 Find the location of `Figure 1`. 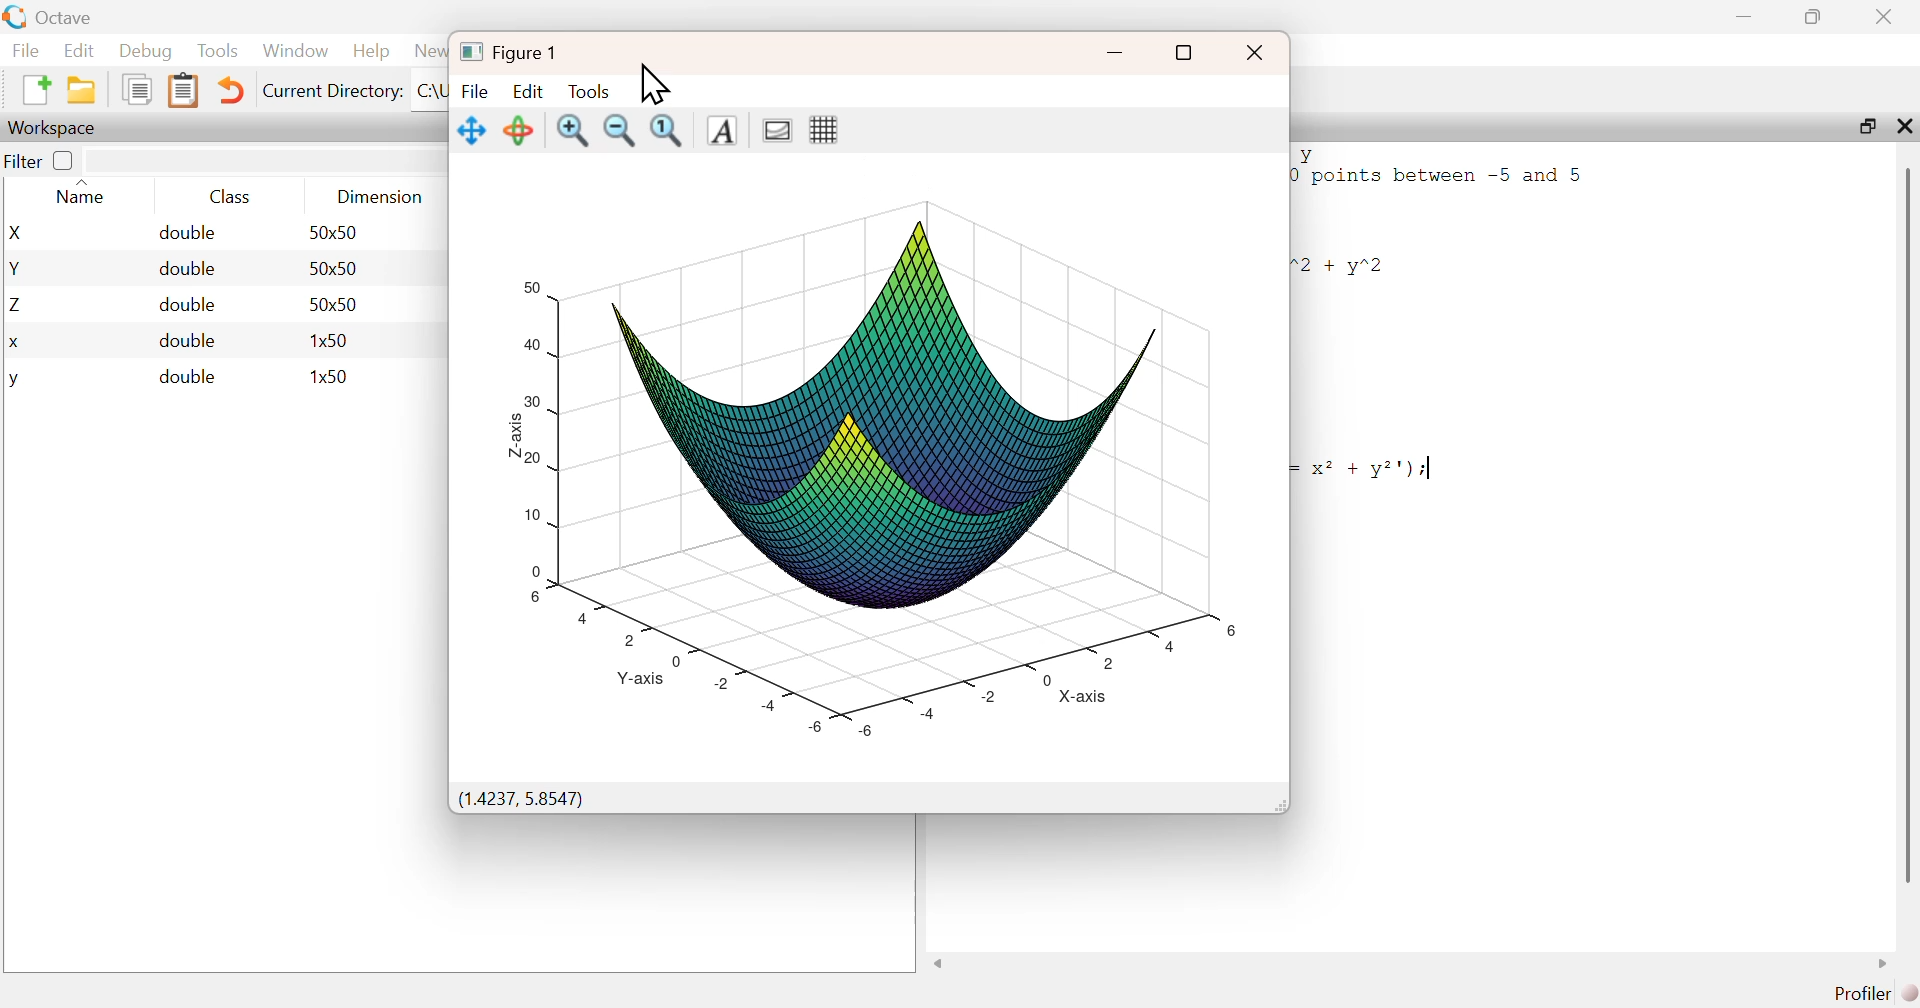

Figure 1 is located at coordinates (509, 52).